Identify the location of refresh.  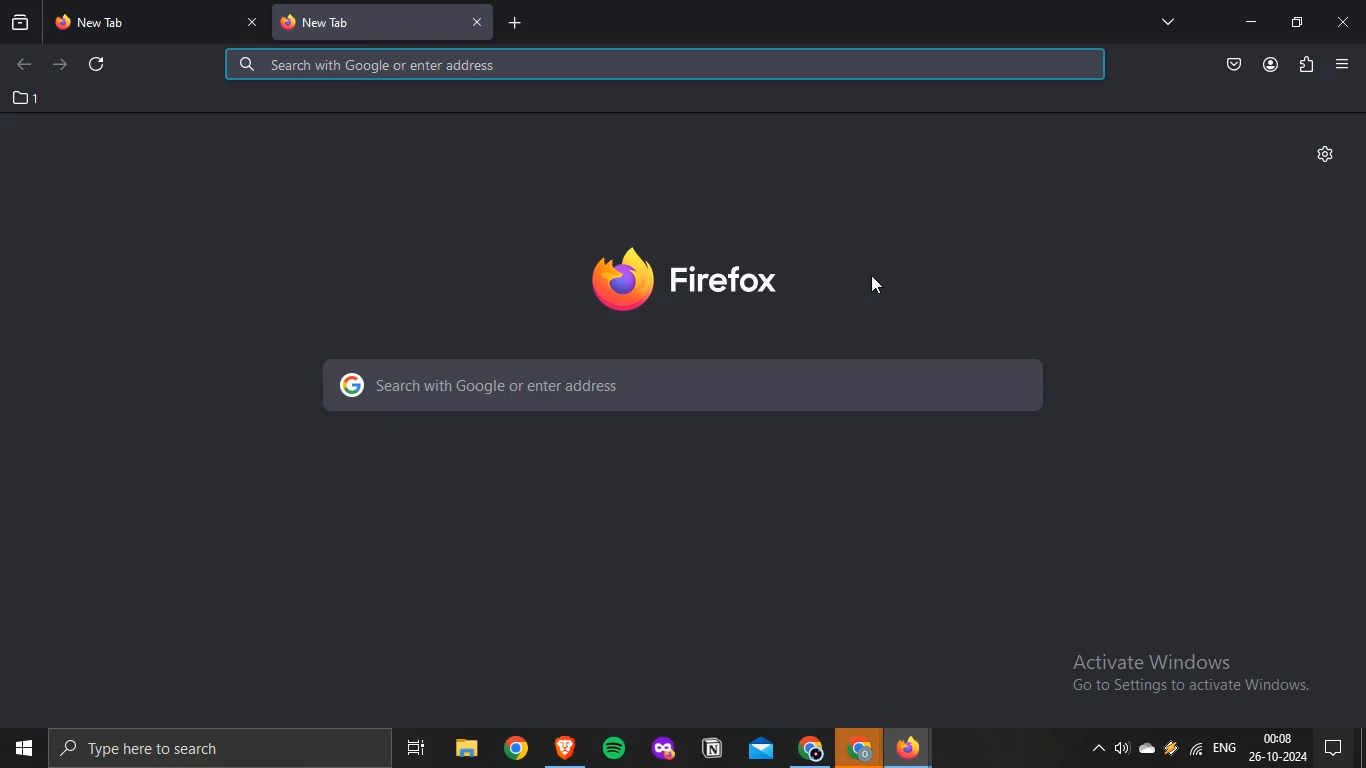
(98, 63).